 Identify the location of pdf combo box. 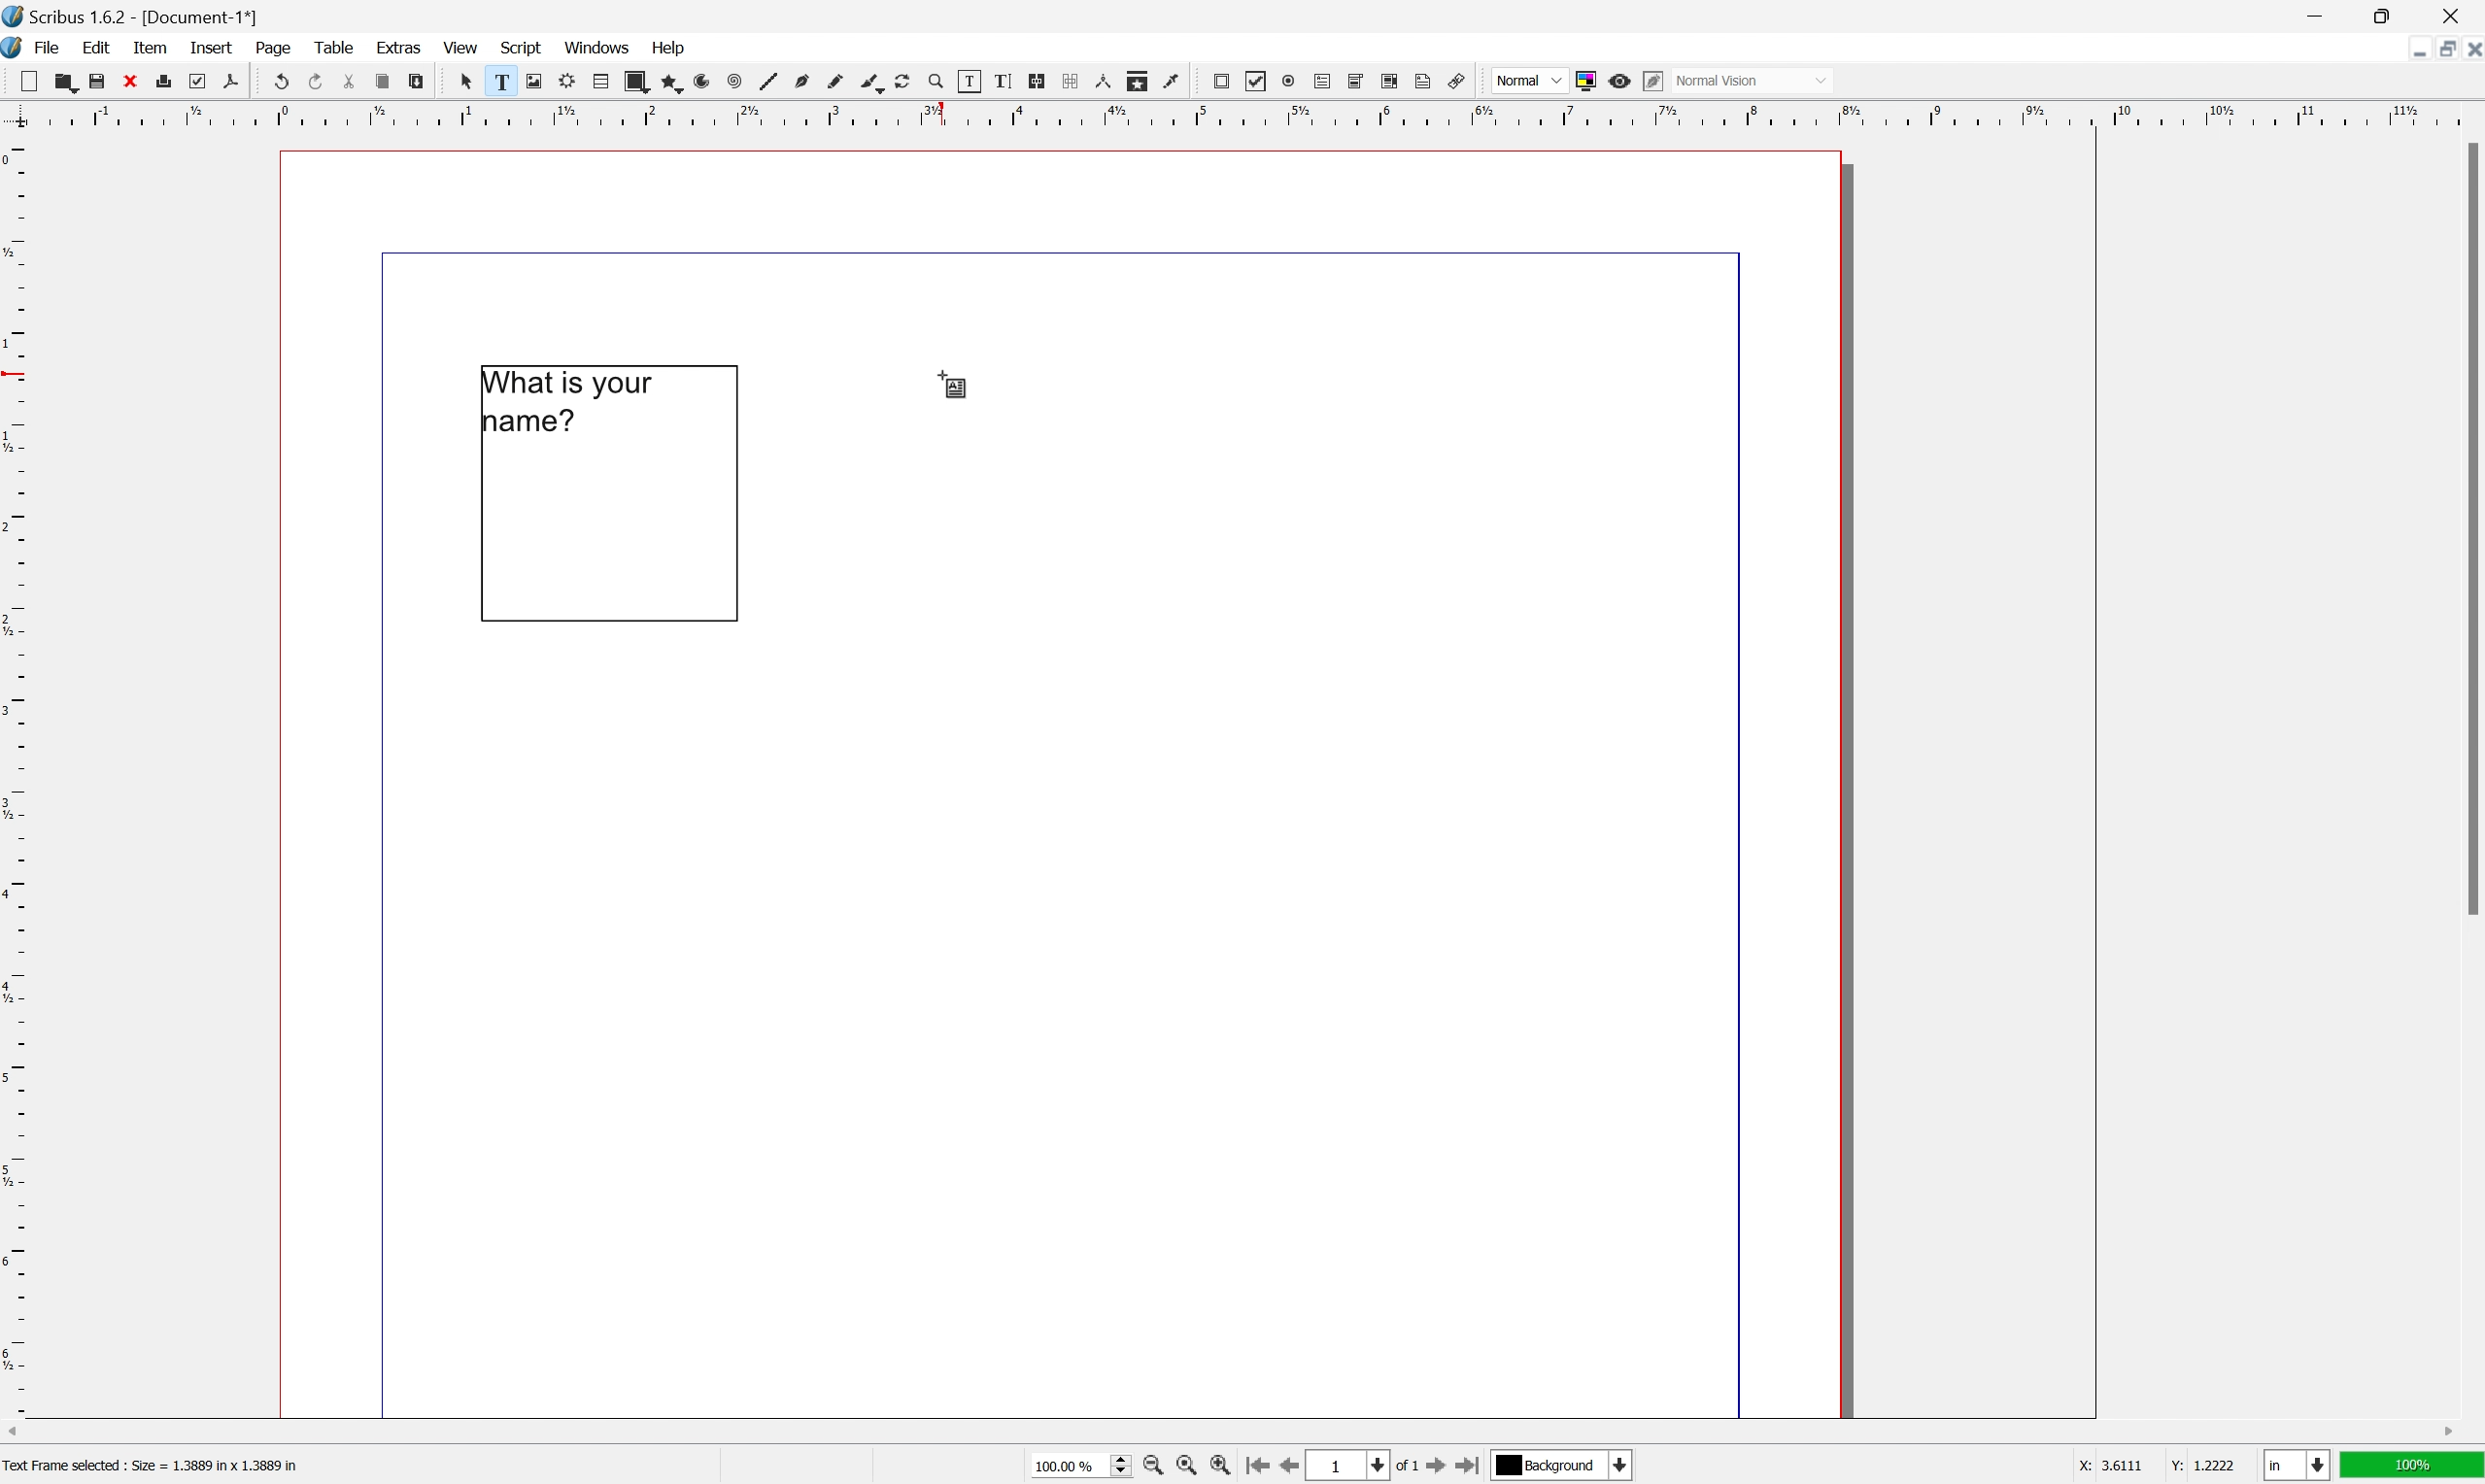
(1355, 80).